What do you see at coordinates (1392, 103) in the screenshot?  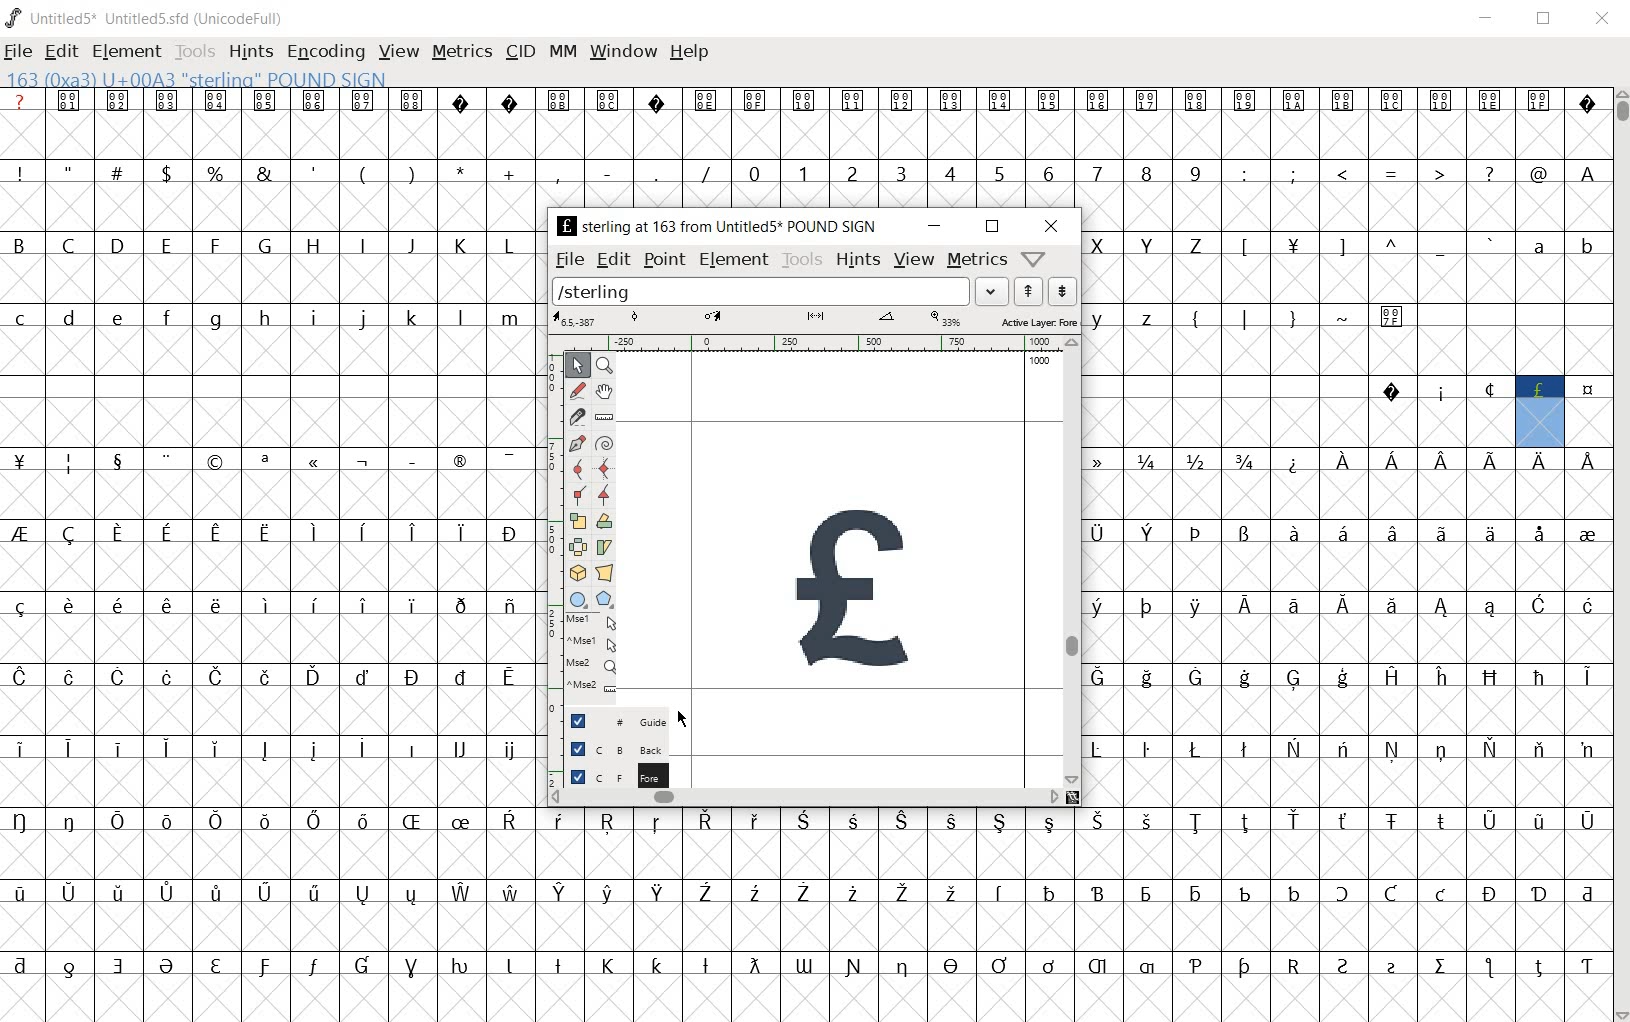 I see `Symbol` at bounding box center [1392, 103].